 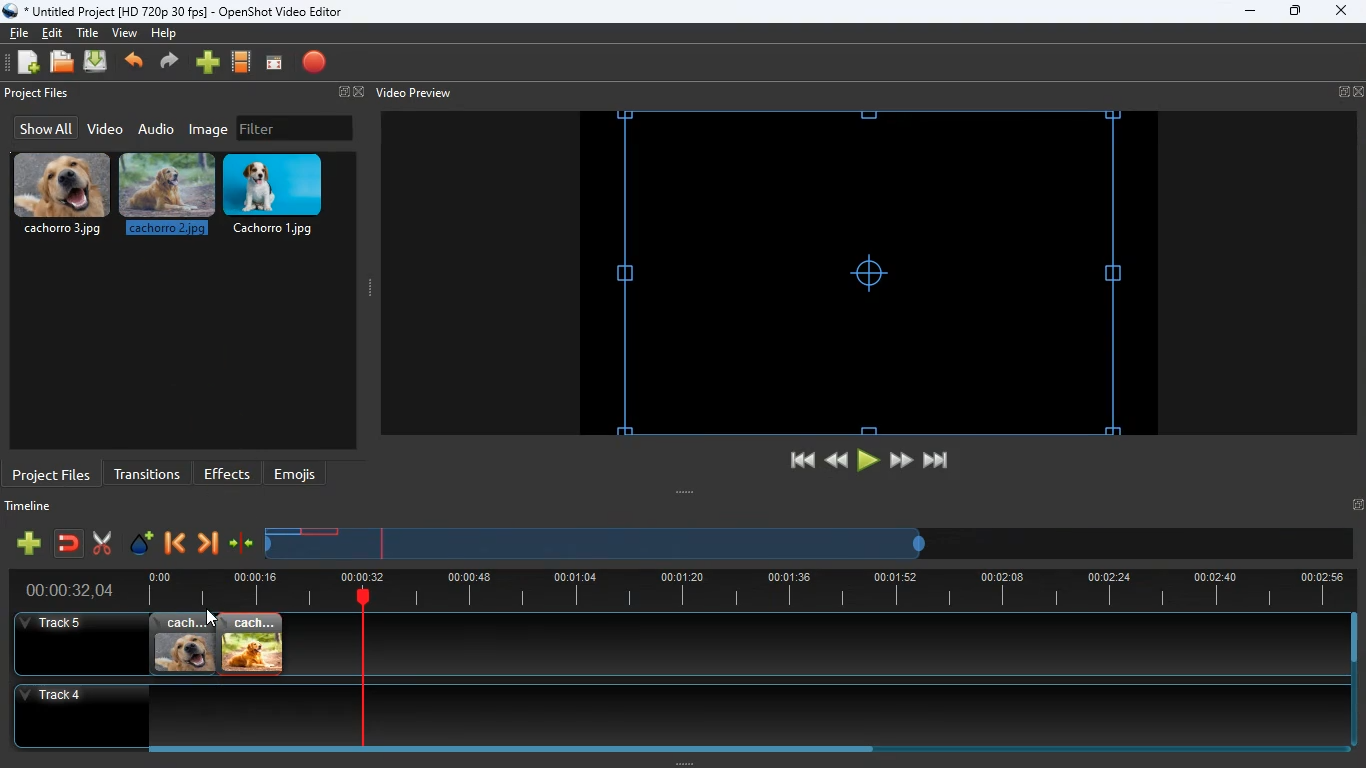 What do you see at coordinates (157, 128) in the screenshot?
I see `audio` at bounding box center [157, 128].